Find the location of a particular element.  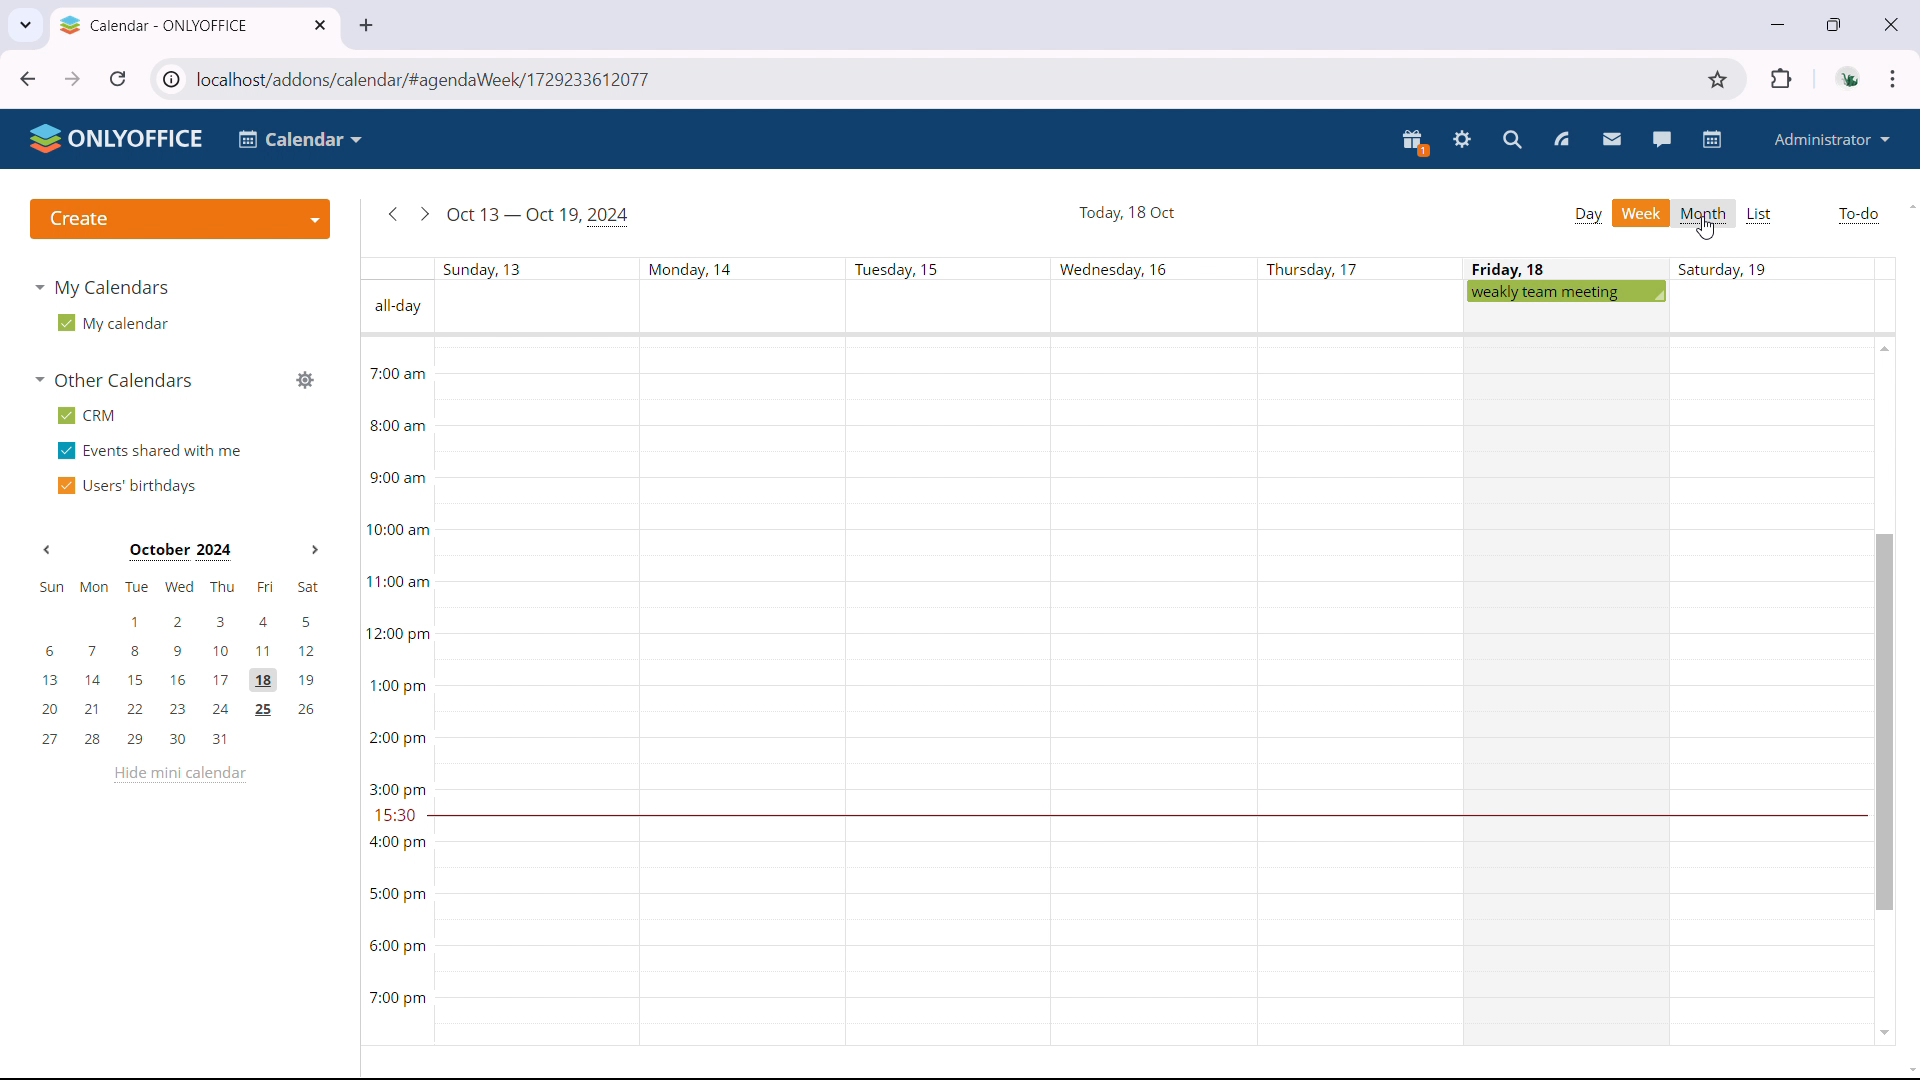

current date is located at coordinates (1126, 215).